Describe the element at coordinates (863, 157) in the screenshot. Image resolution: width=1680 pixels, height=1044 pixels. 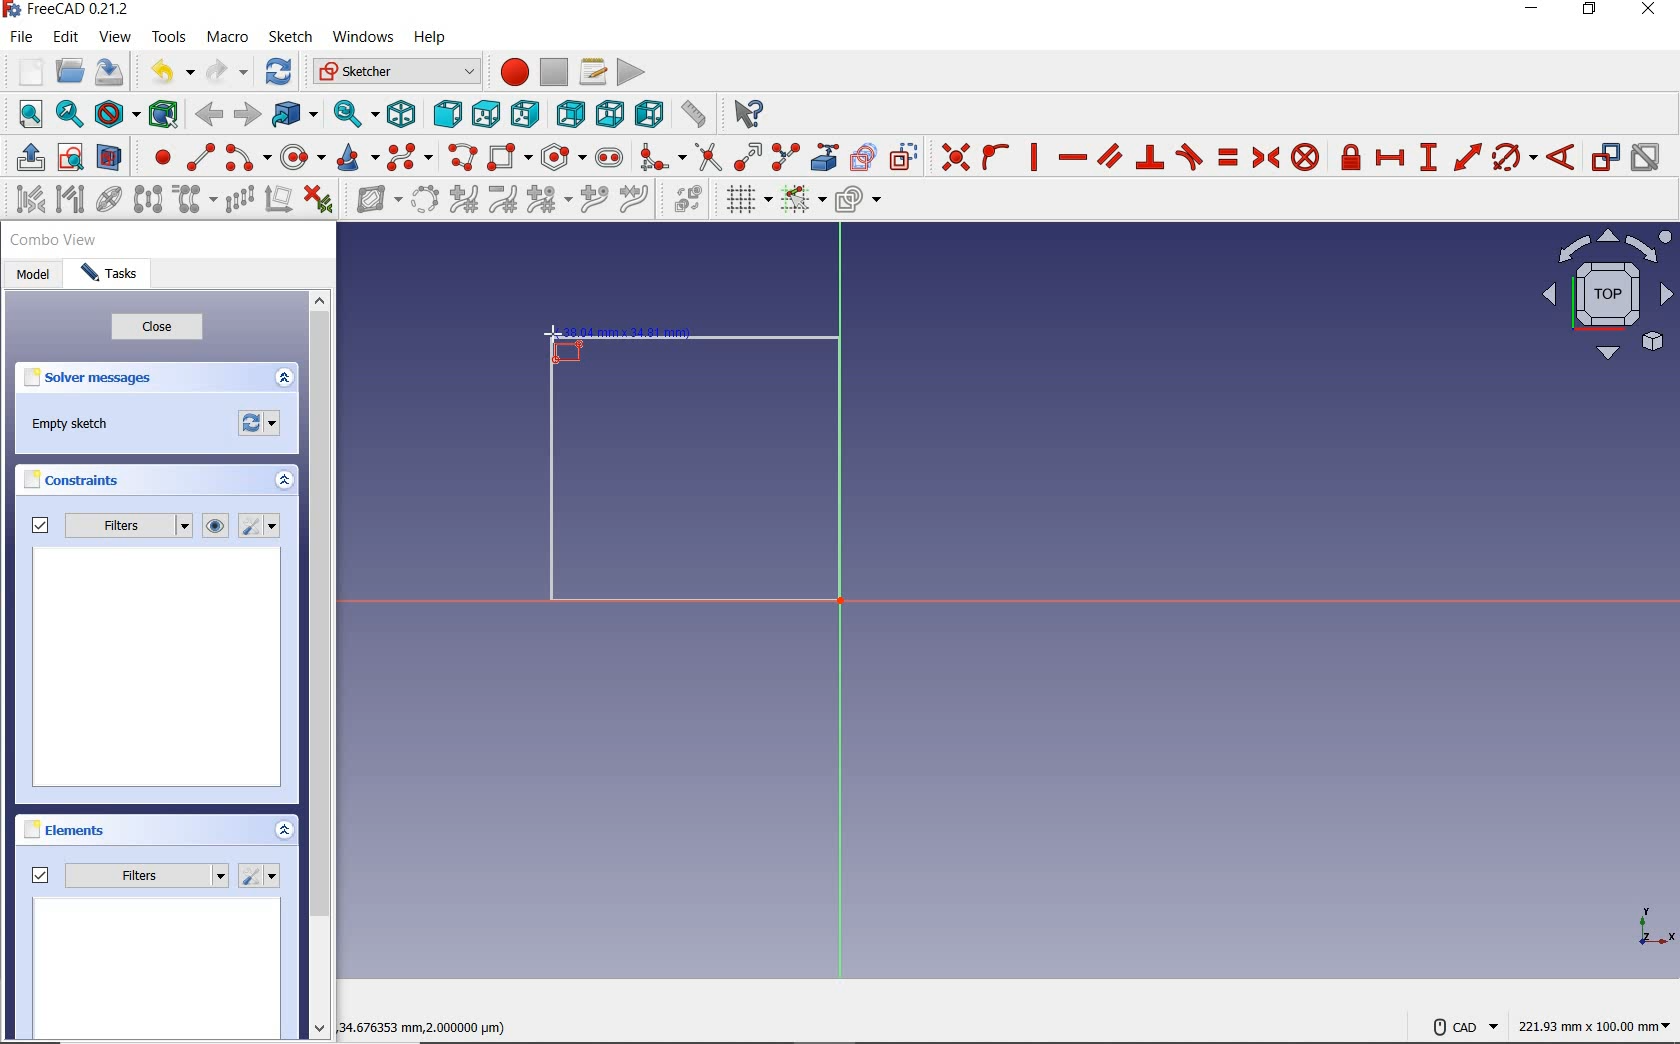
I see `create carbon copy` at that location.